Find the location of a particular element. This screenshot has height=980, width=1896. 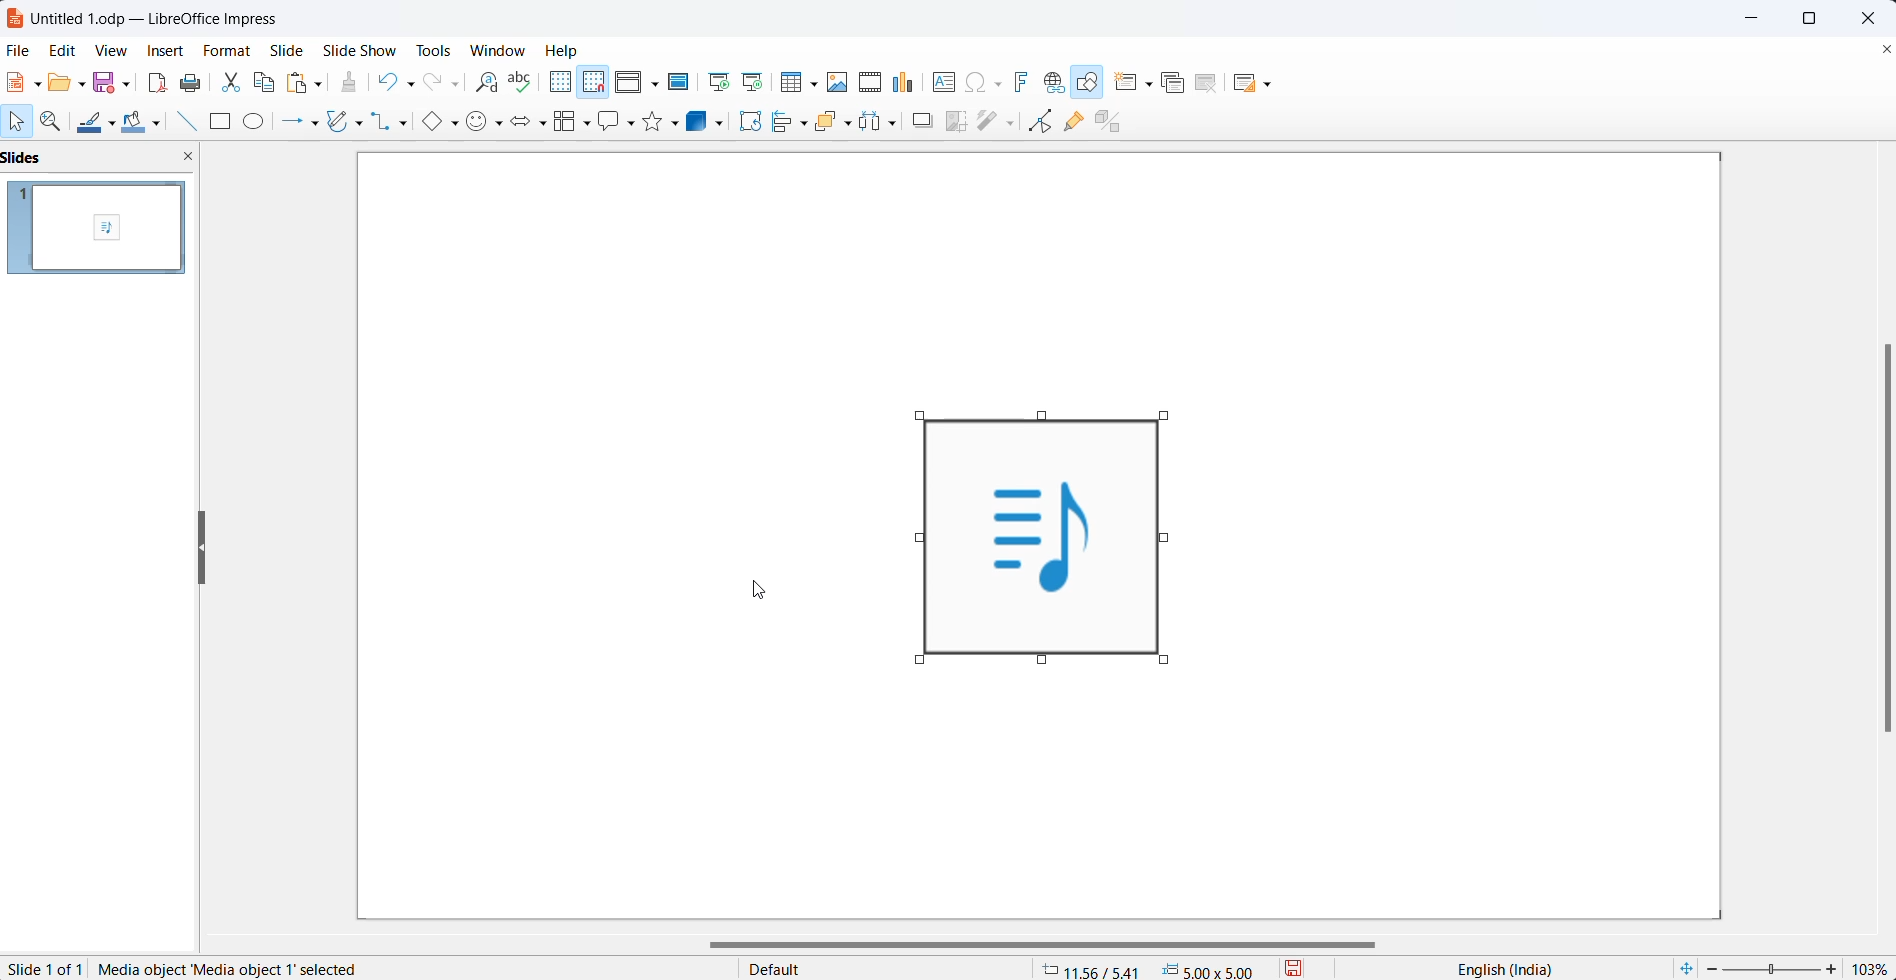

window is located at coordinates (498, 50).